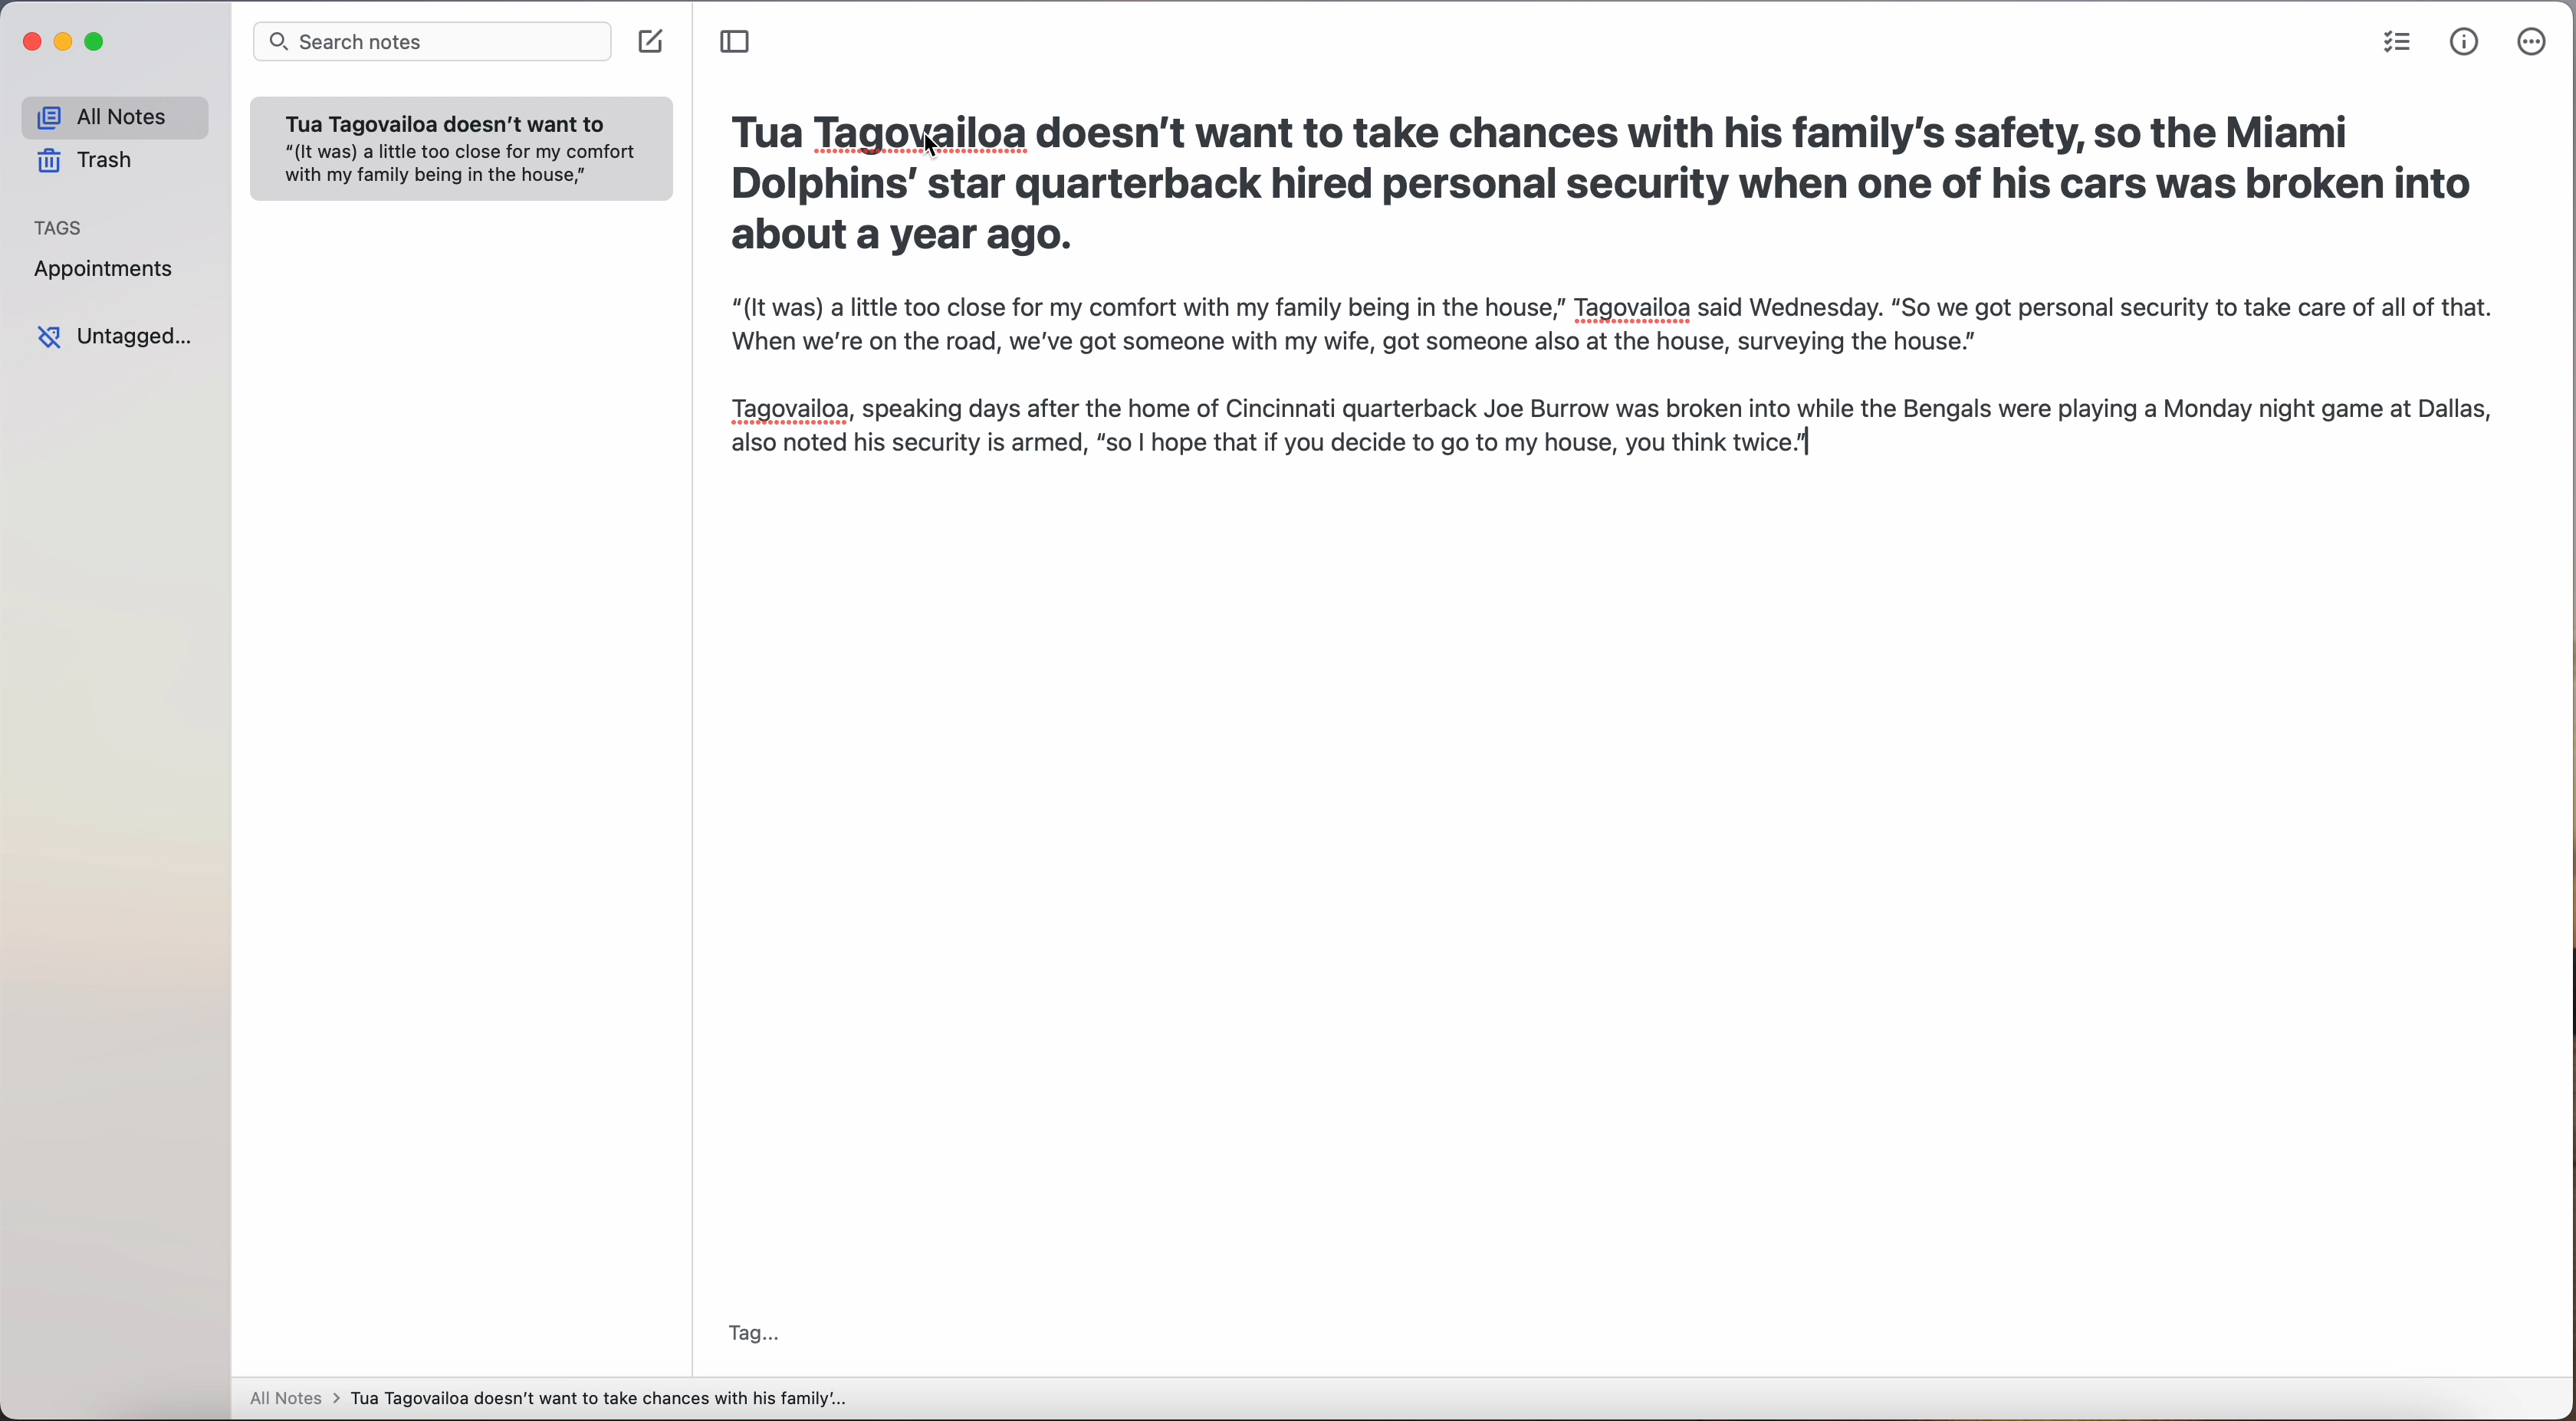 The width and height of the screenshot is (2576, 1421). I want to click on more options, so click(2532, 42).